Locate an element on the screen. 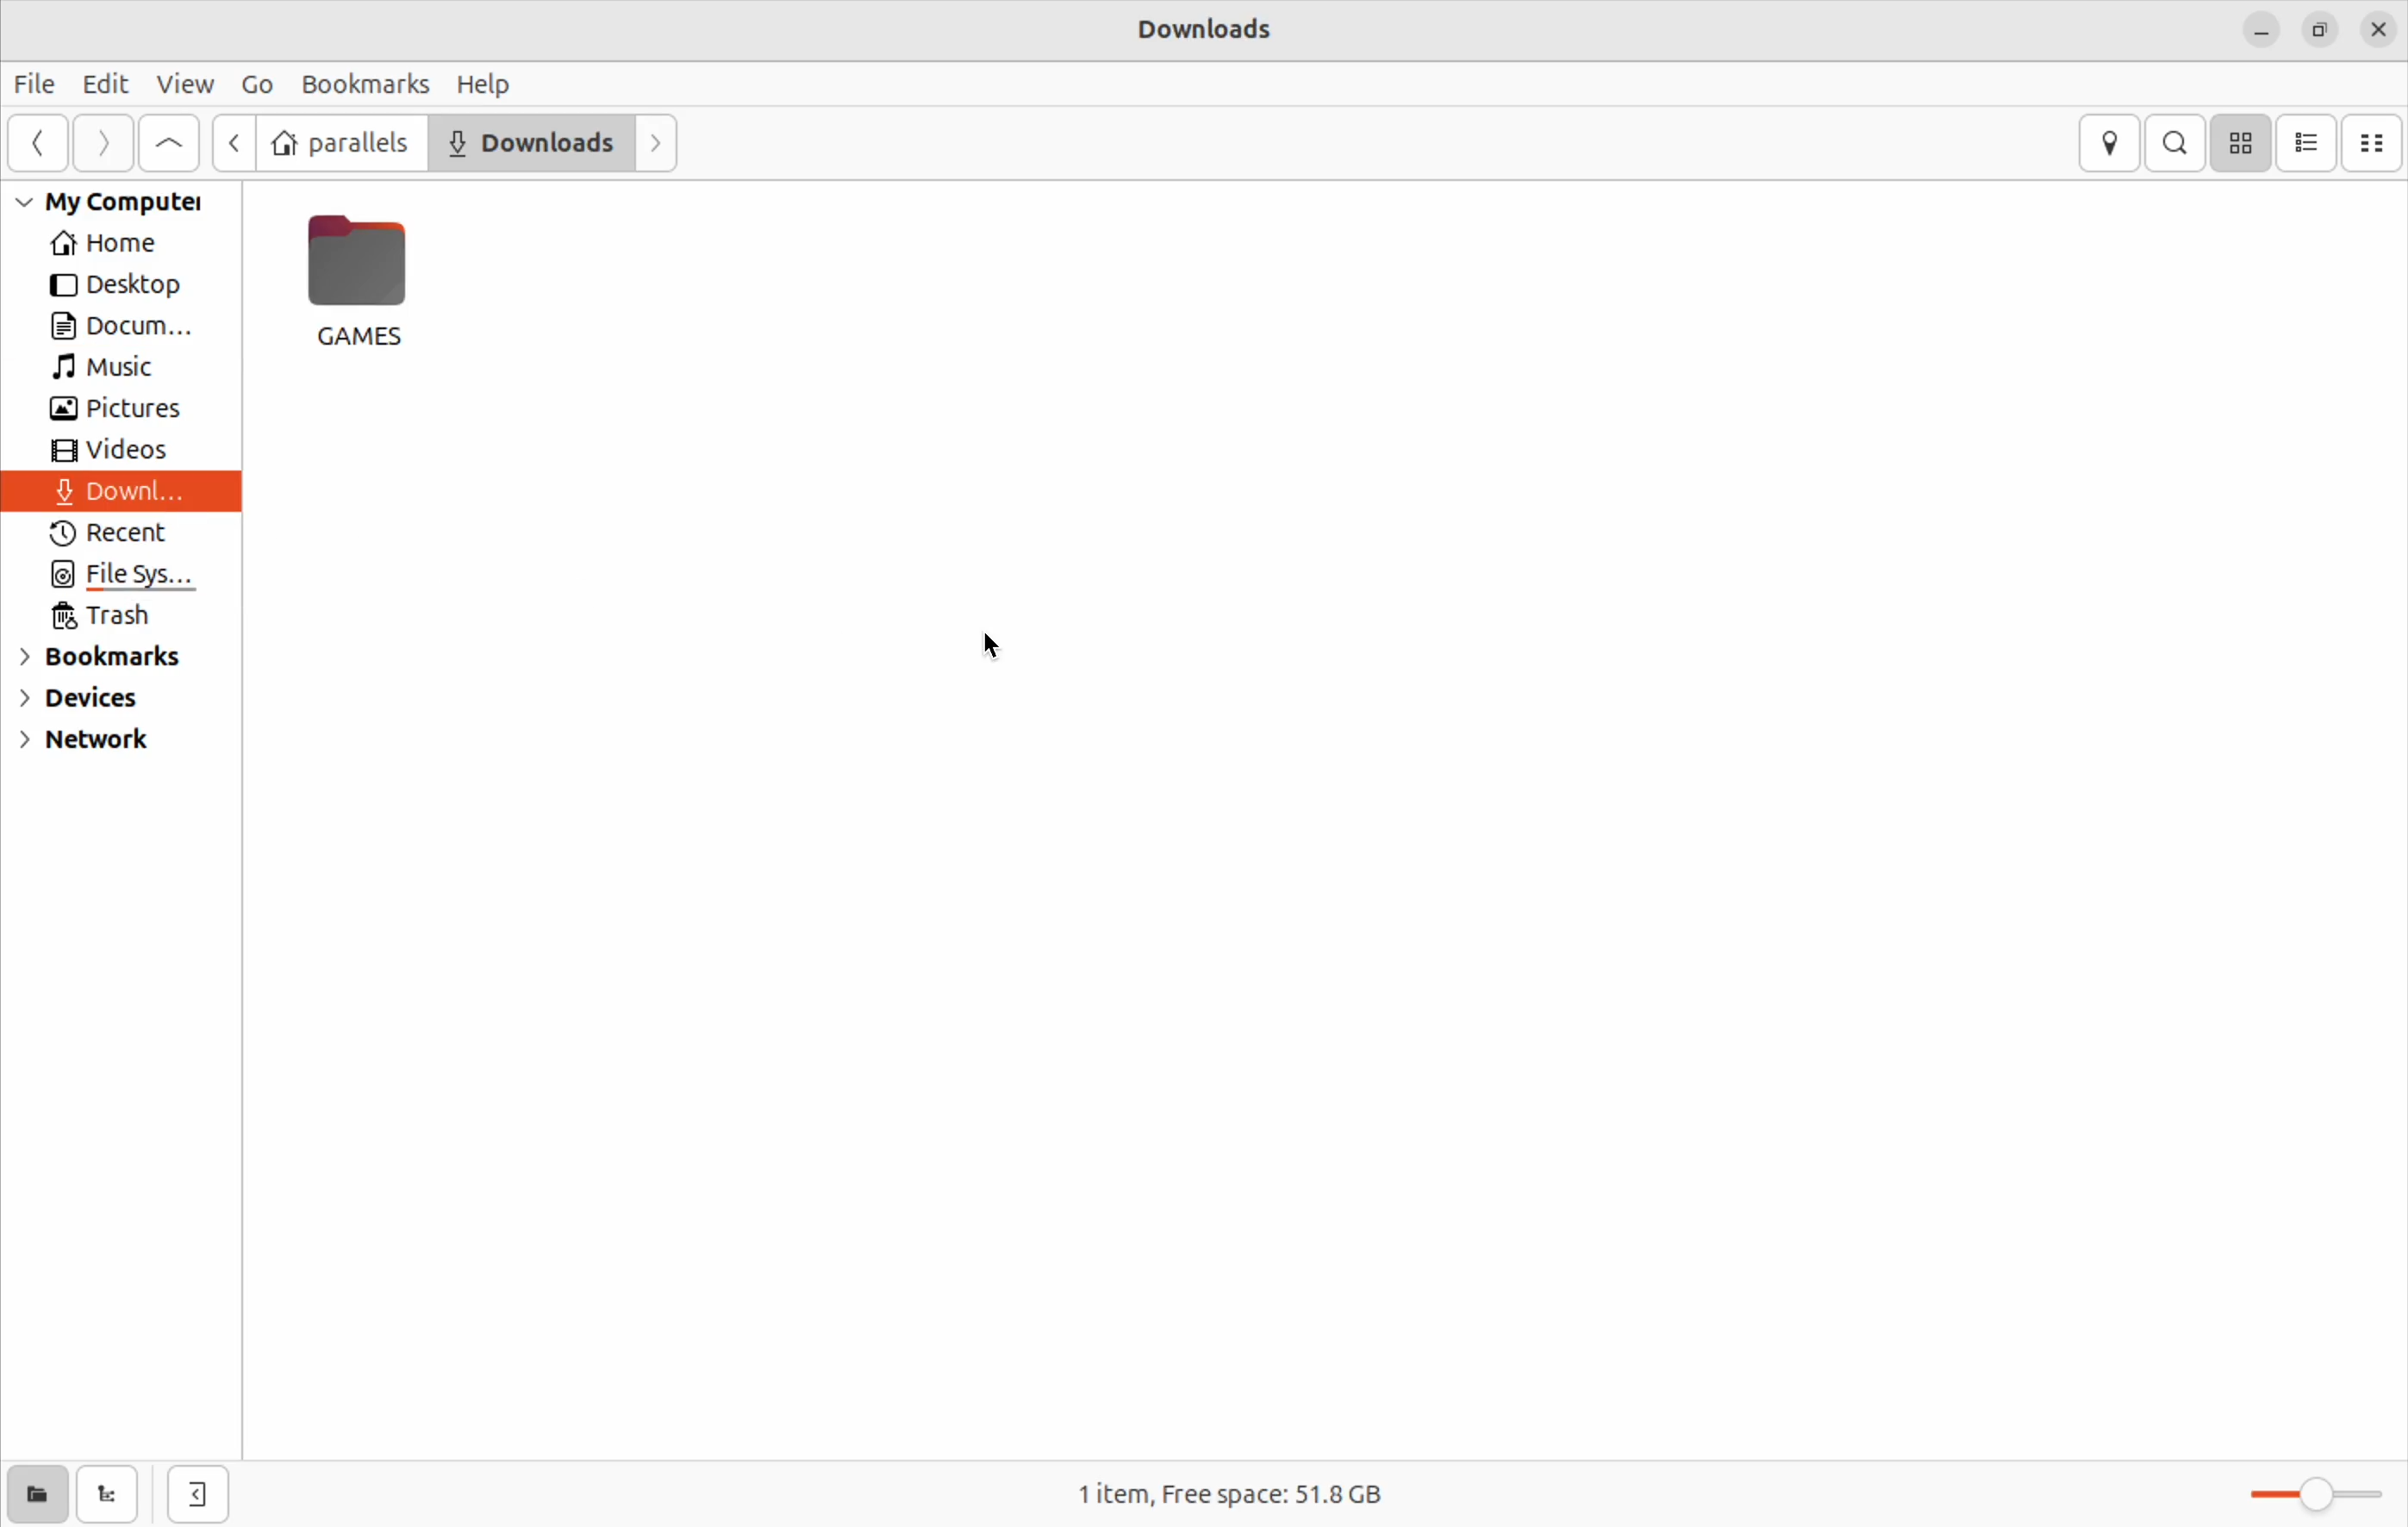 The image size is (2408, 1527). forward is located at coordinates (660, 144).